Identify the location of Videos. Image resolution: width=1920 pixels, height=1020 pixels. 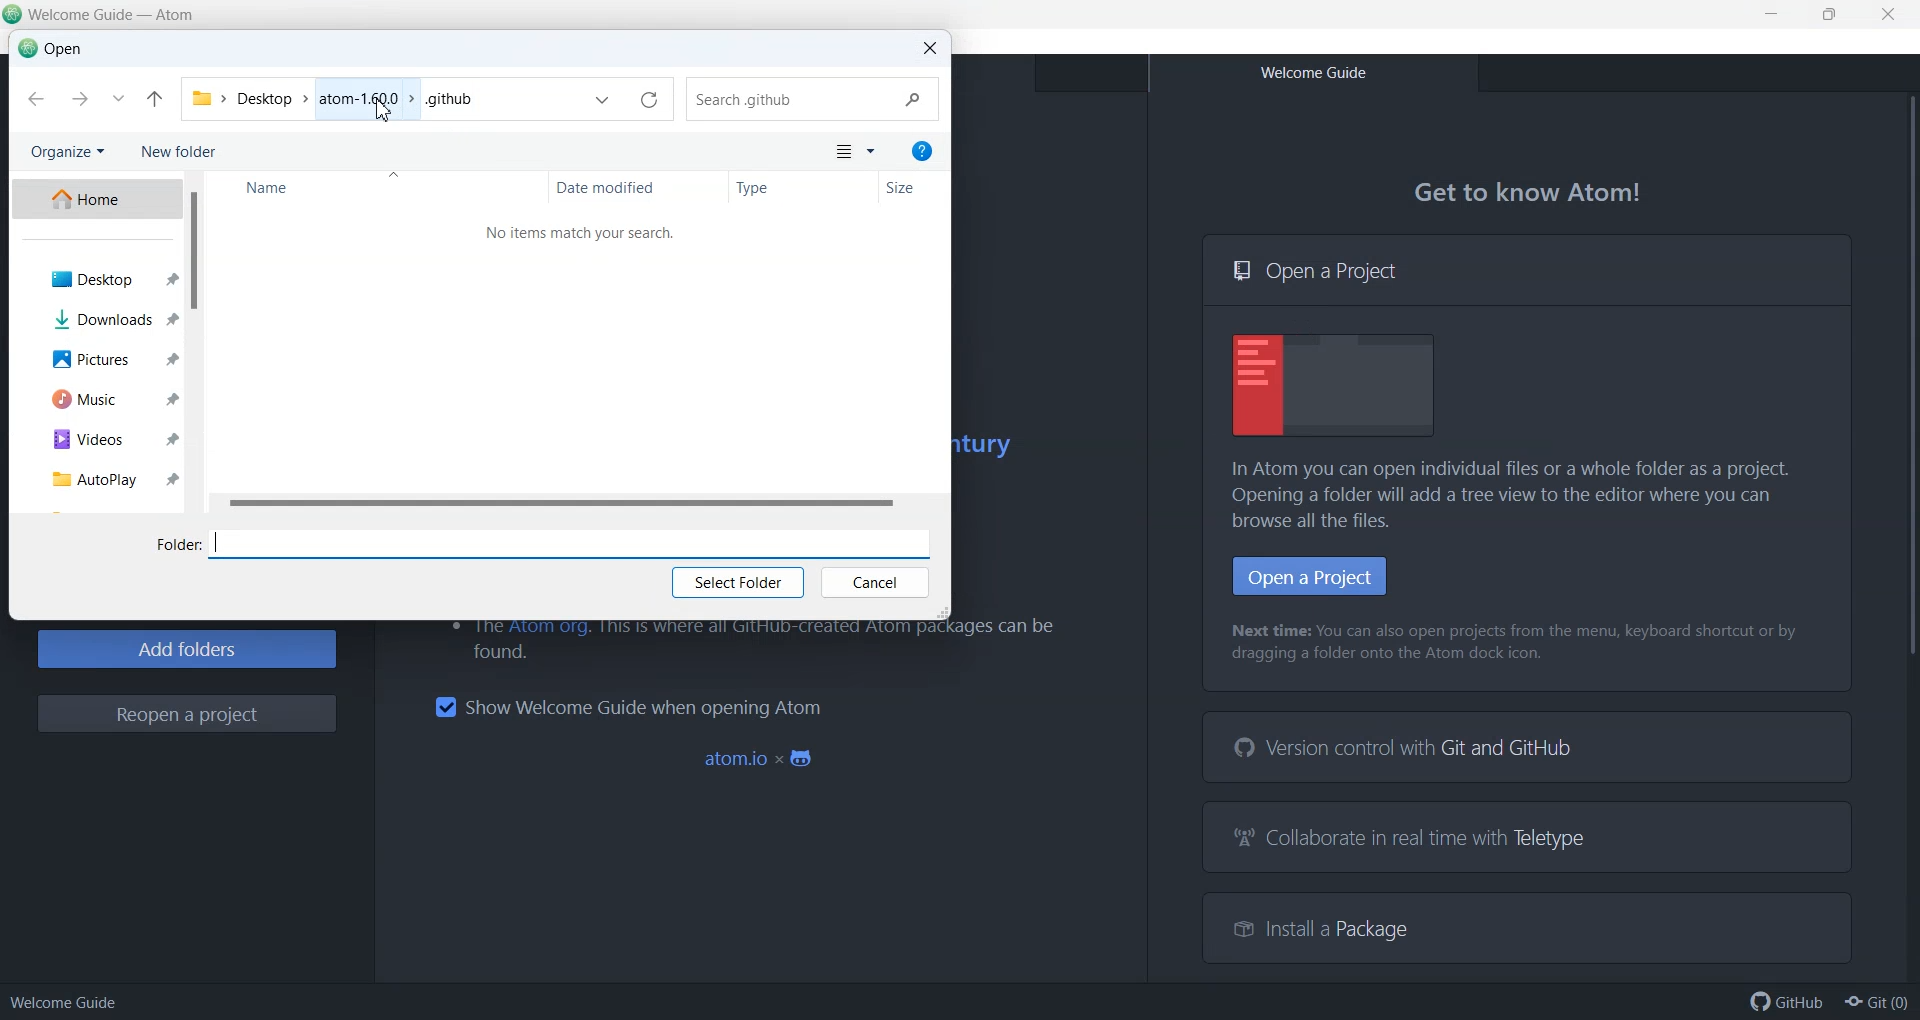
(96, 436).